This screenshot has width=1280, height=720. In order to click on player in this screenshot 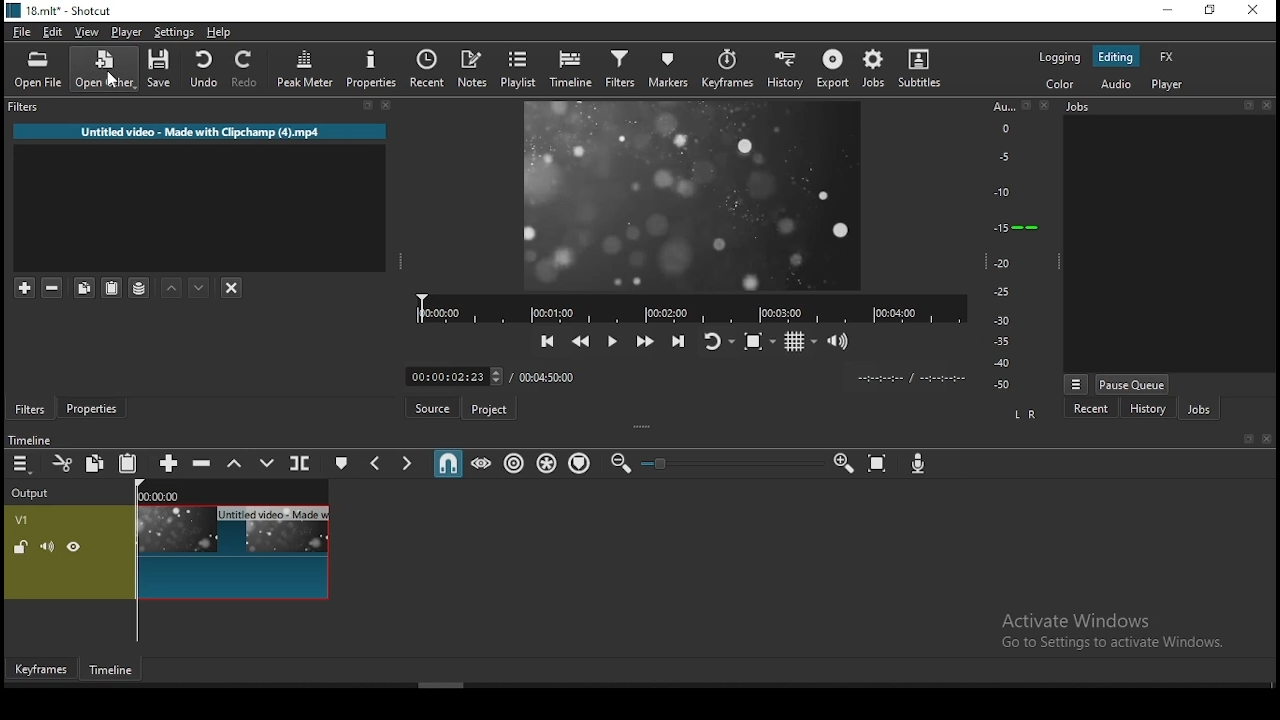, I will do `click(125, 31)`.